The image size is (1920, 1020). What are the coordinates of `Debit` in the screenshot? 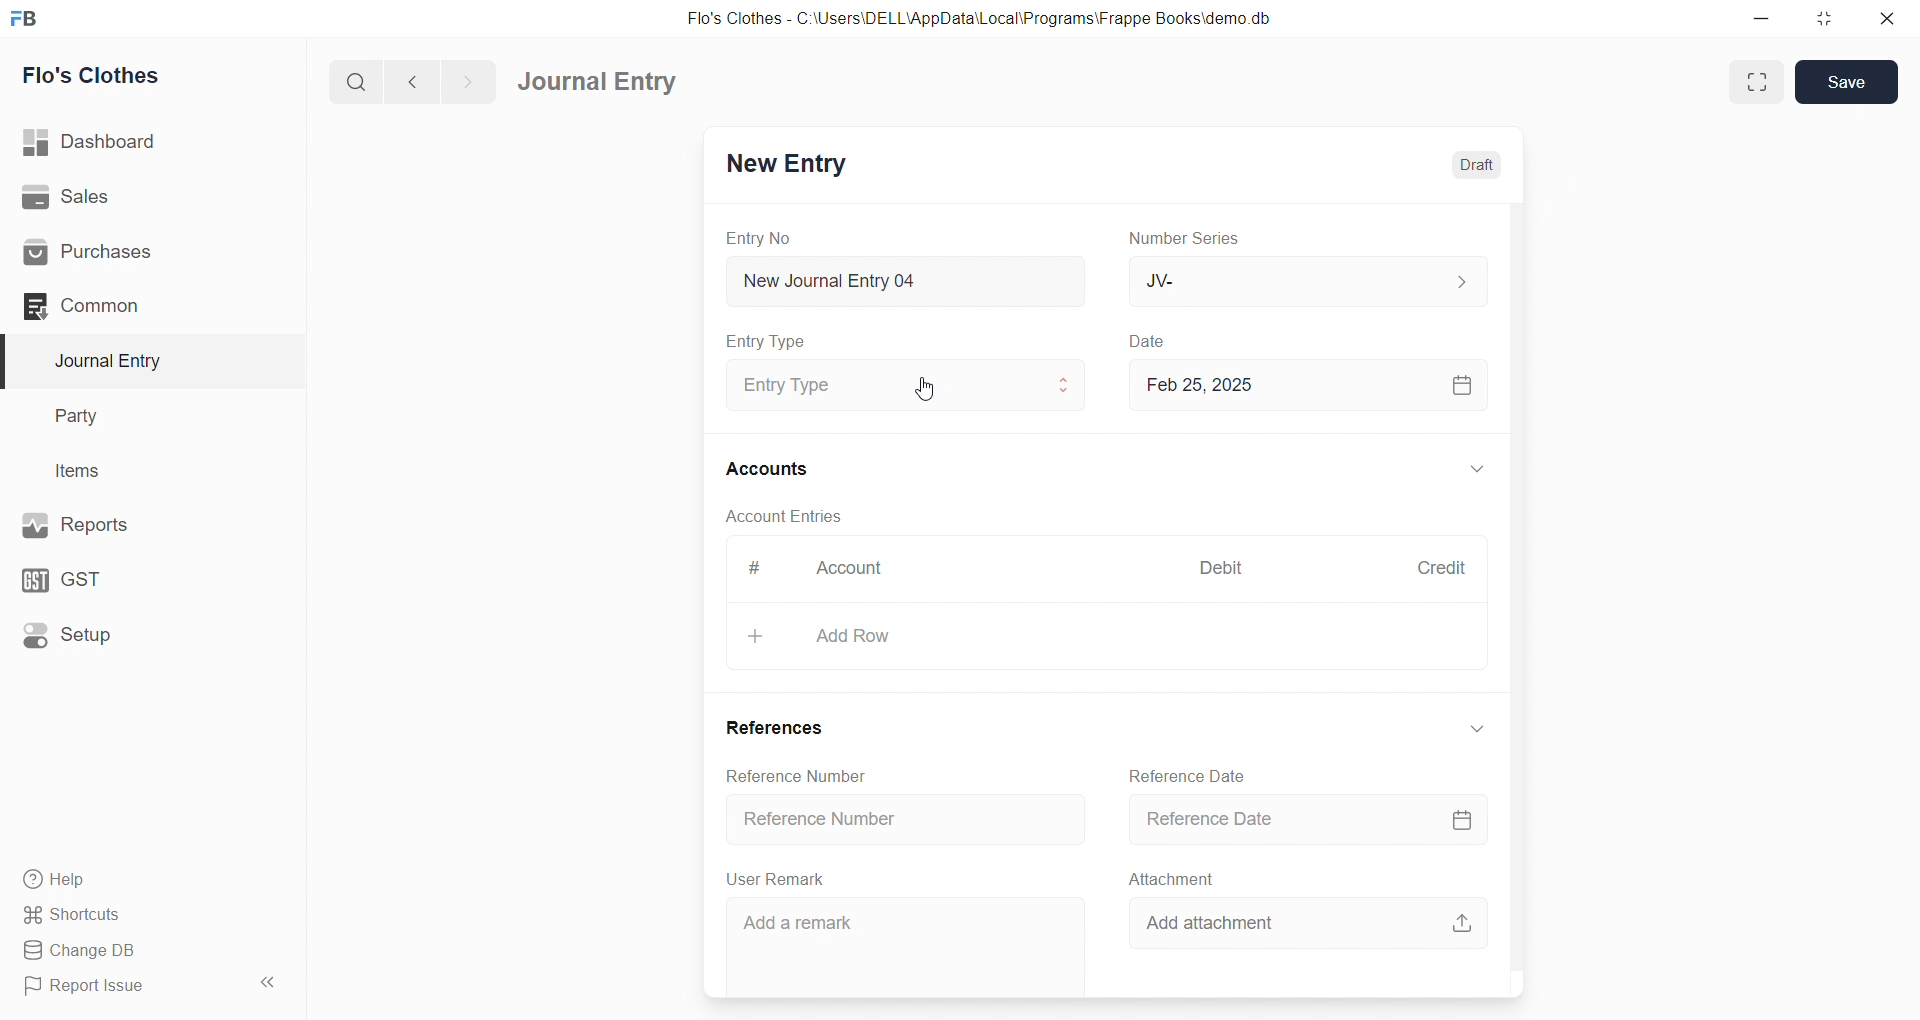 It's located at (1222, 570).